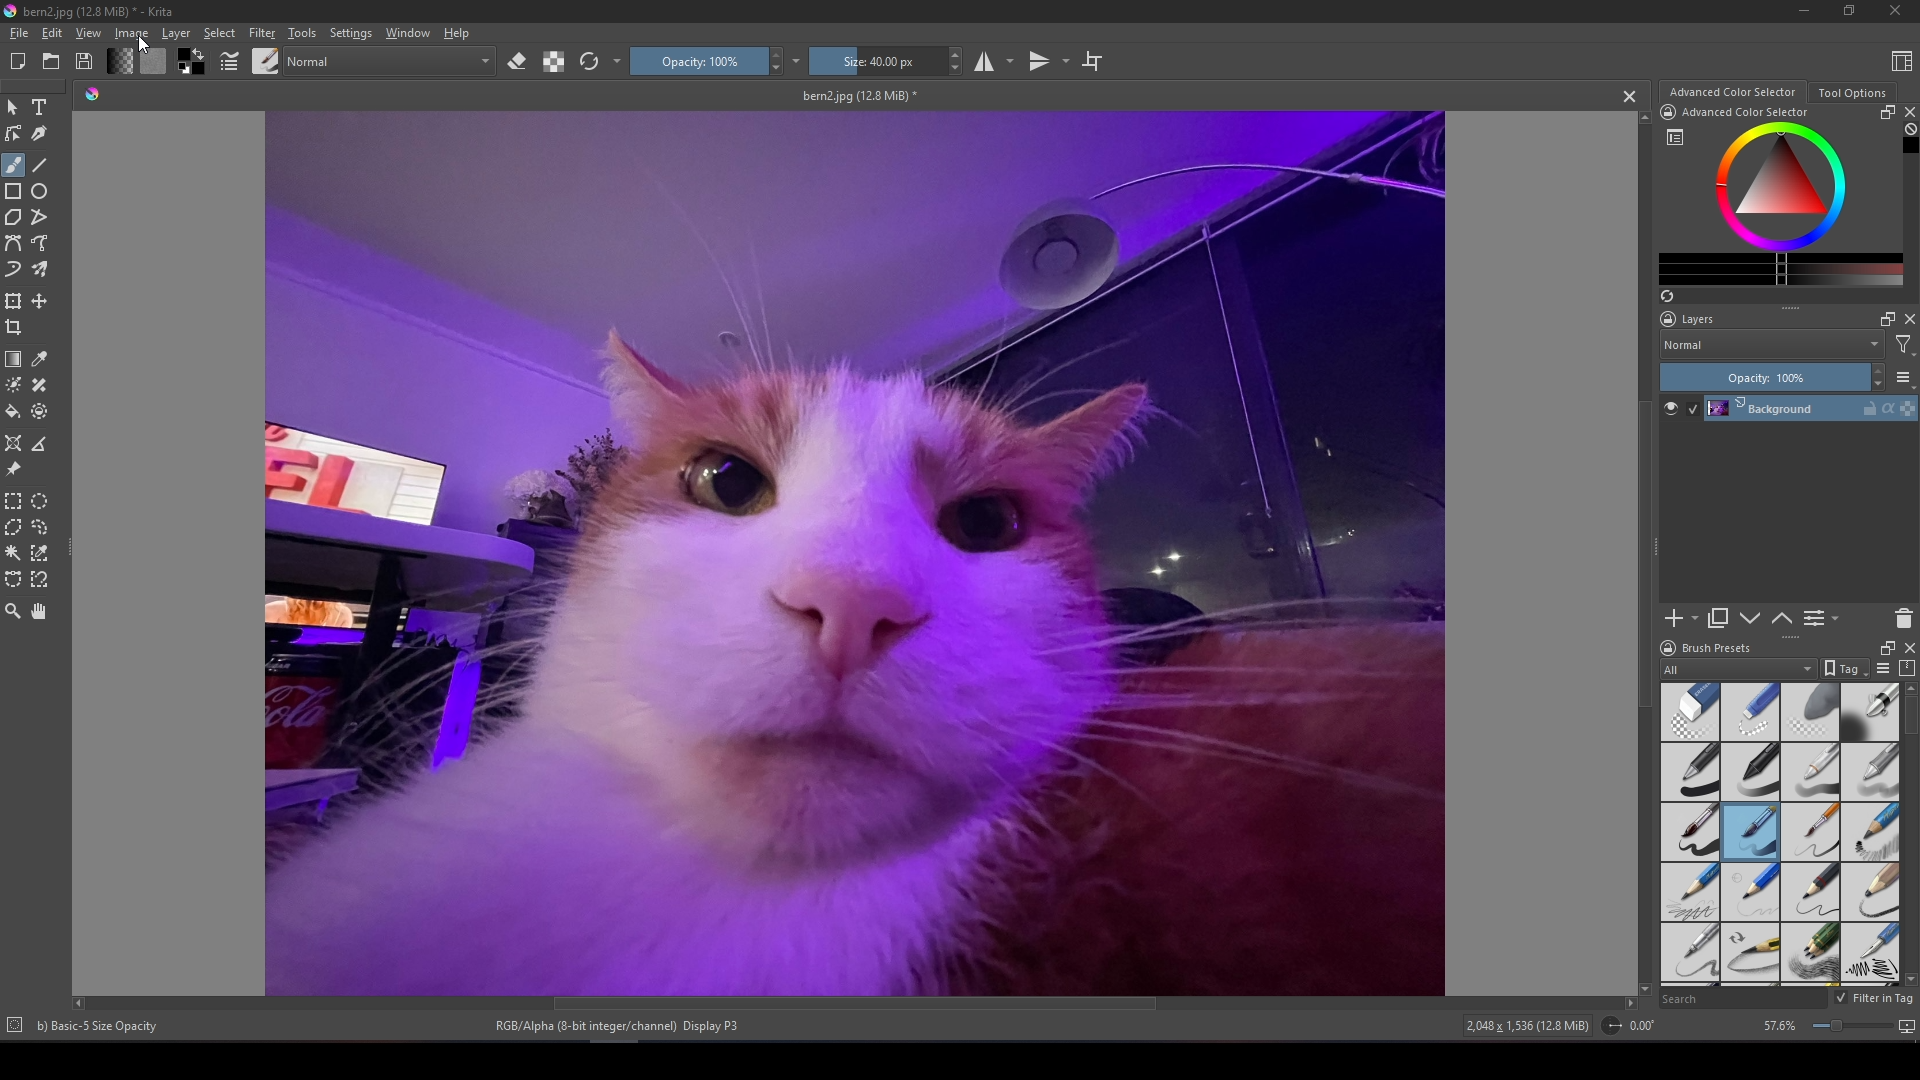 The height and width of the screenshot is (1080, 1920). I want to click on Float docker, so click(1890, 113).